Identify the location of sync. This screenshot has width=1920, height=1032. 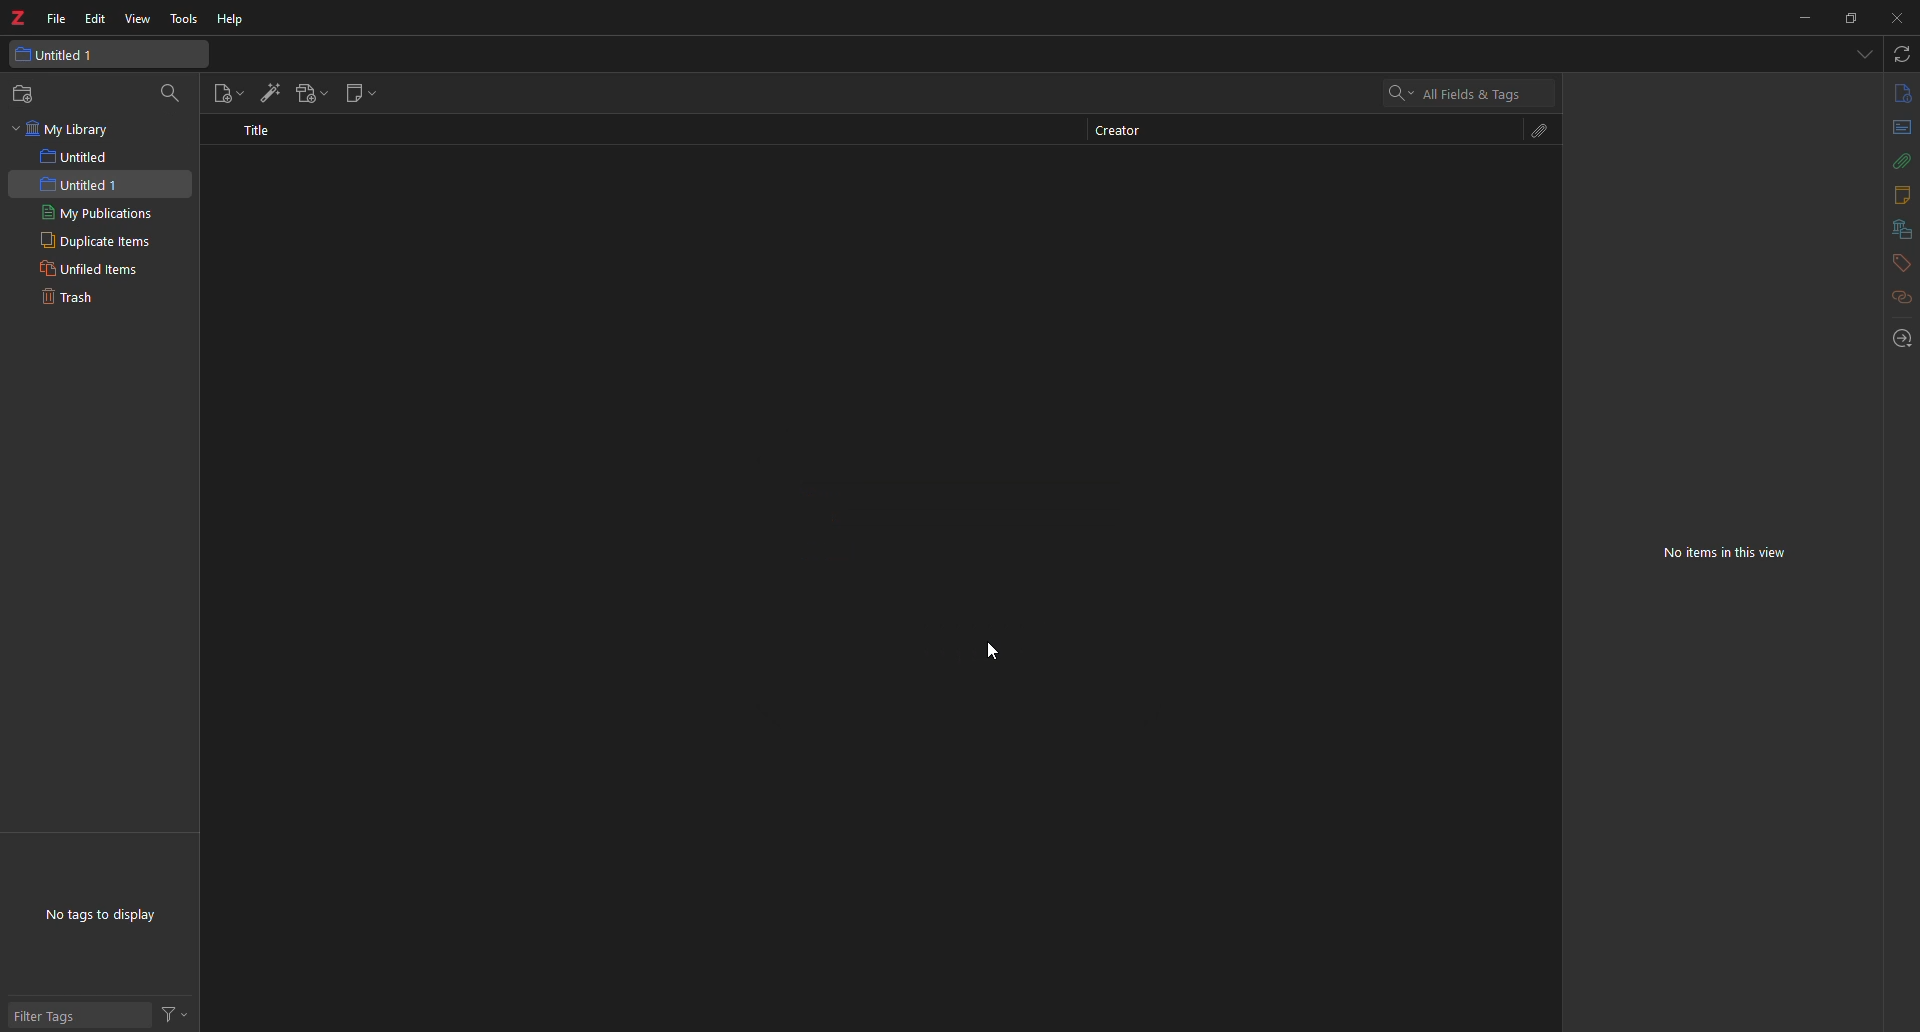
(1900, 55).